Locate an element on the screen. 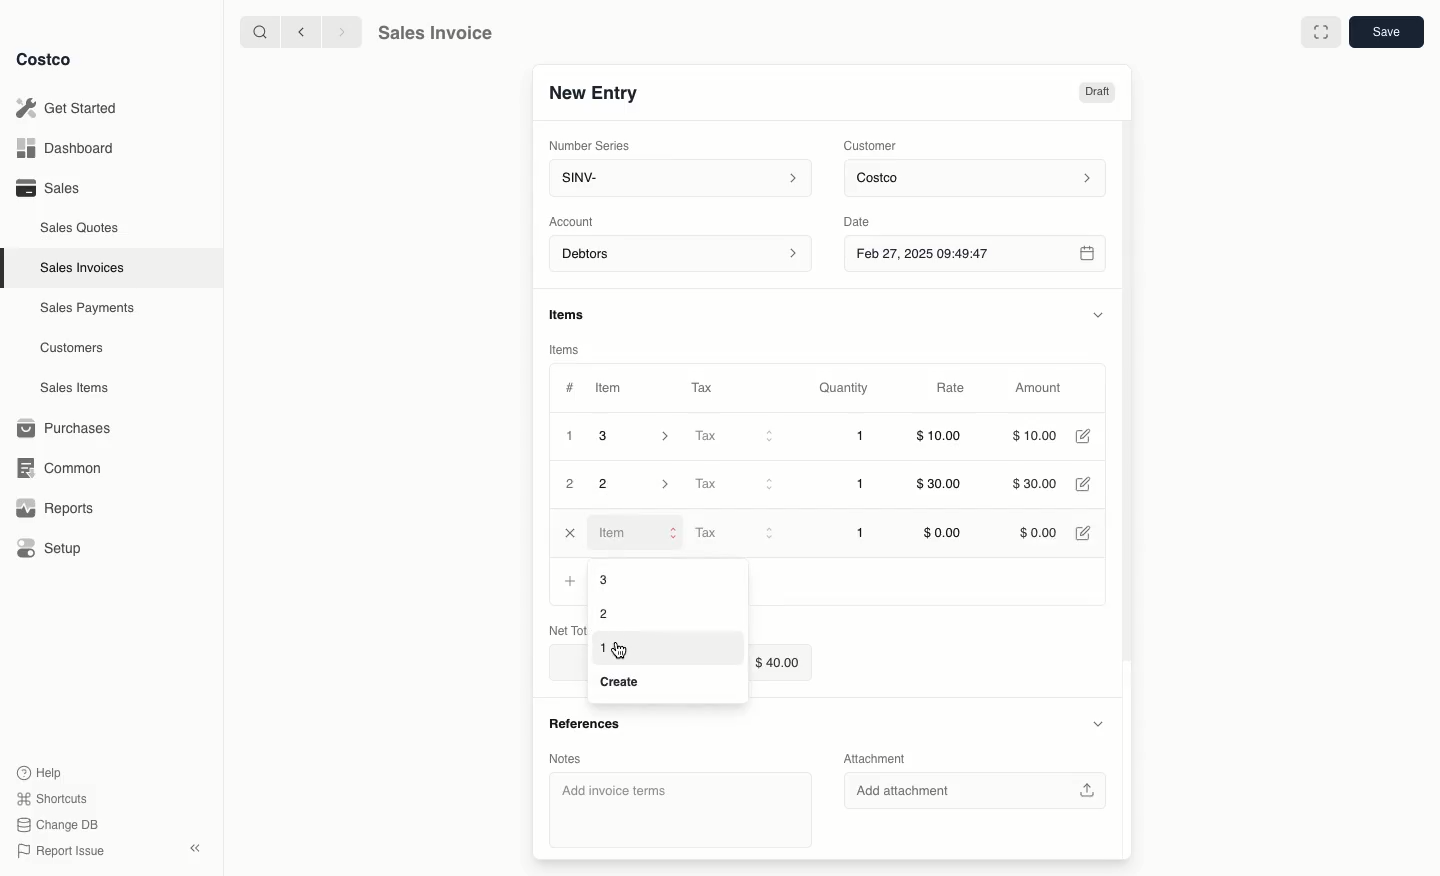 The width and height of the screenshot is (1440, 876). Amount is located at coordinates (1036, 389).